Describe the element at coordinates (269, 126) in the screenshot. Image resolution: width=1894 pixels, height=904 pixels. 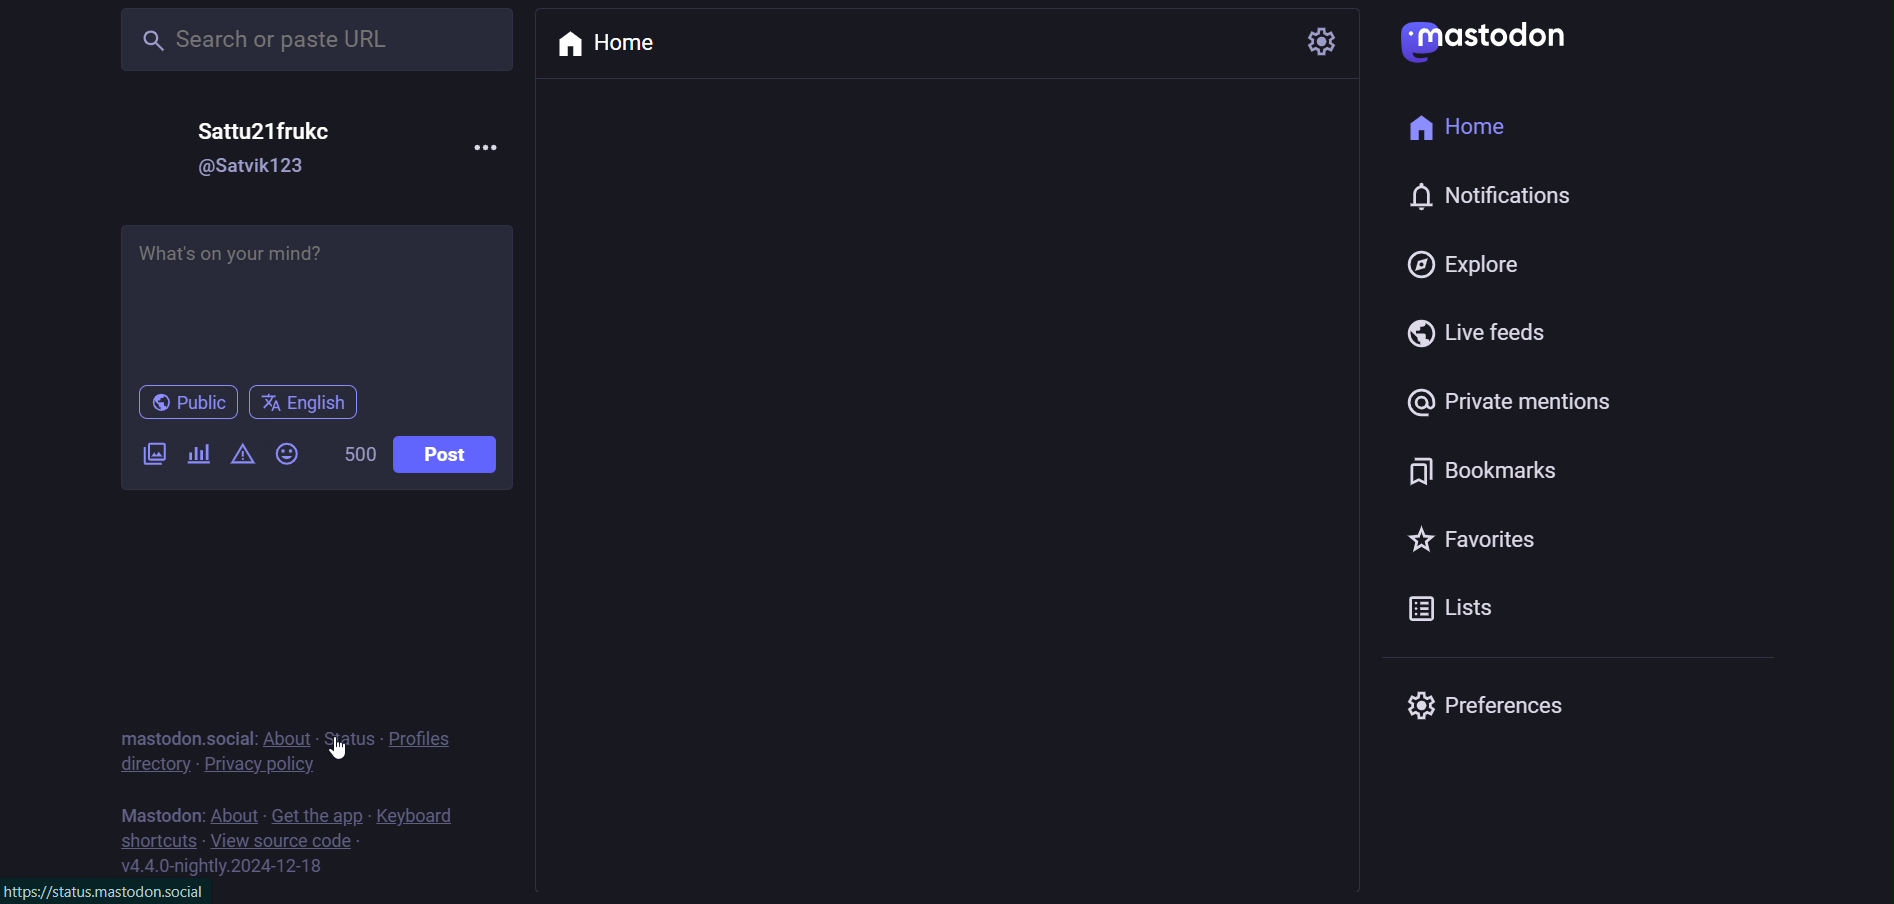
I see `name` at that location.